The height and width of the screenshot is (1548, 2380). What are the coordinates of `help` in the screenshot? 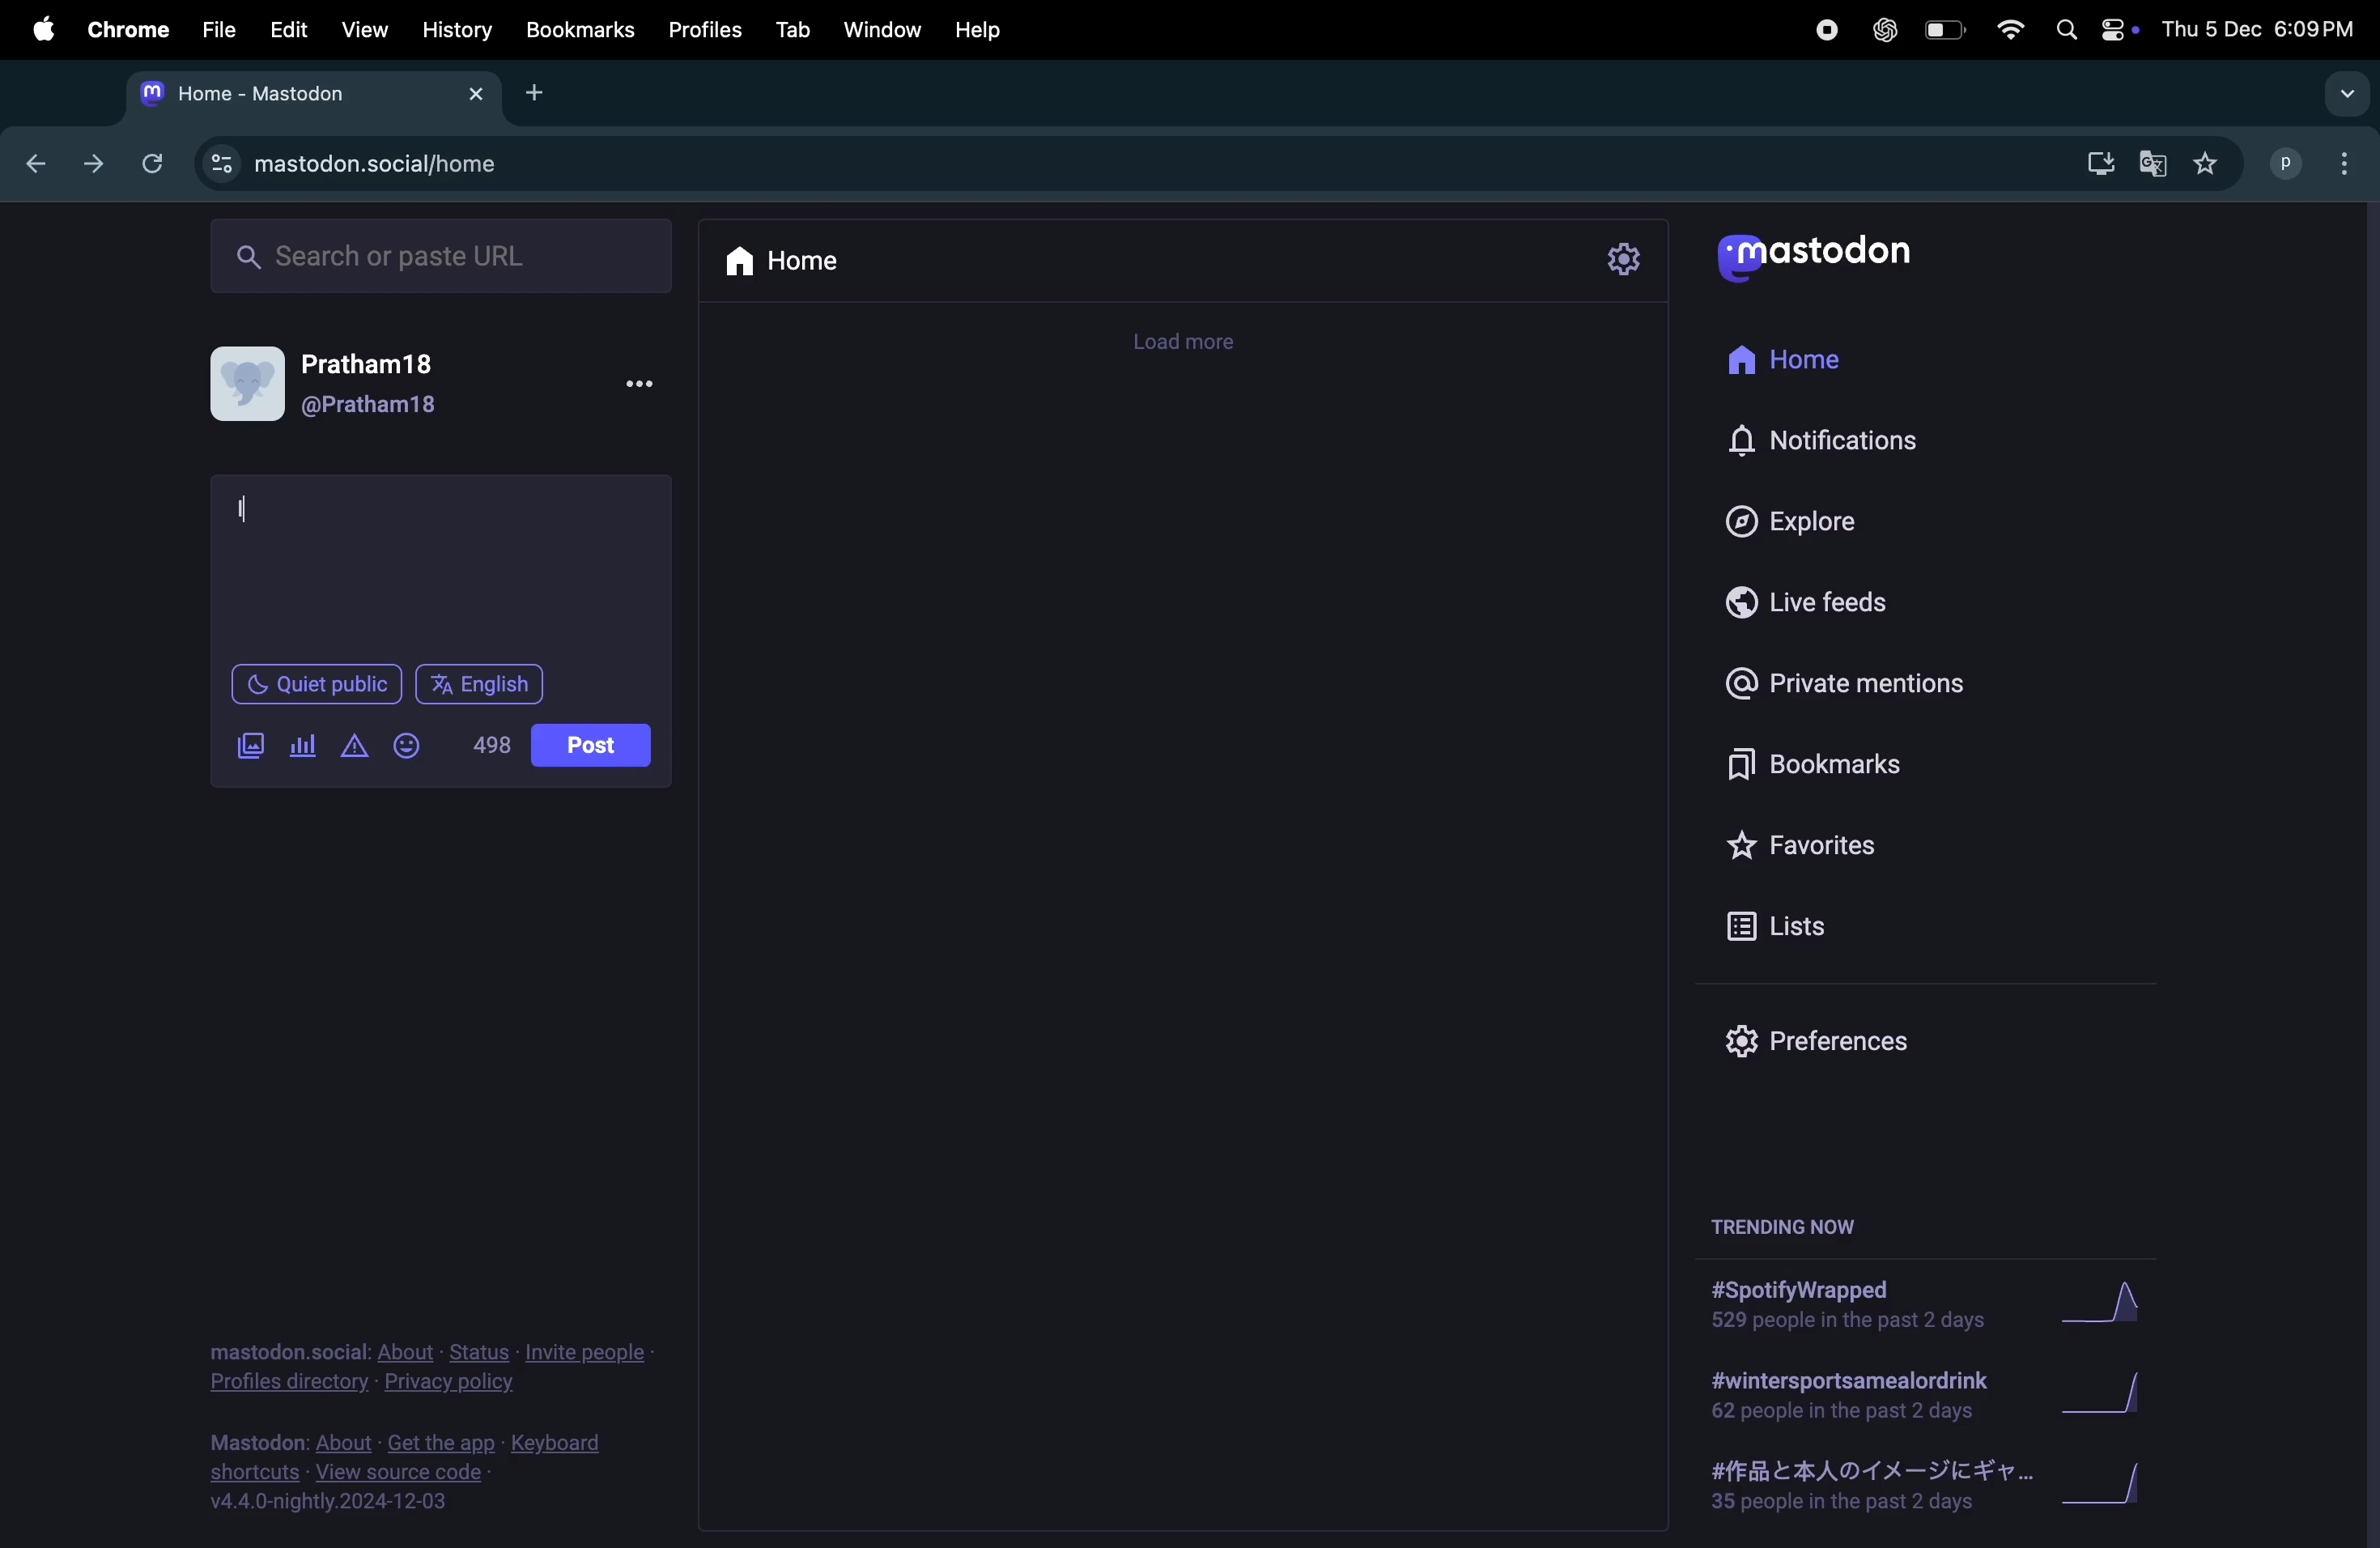 It's located at (985, 29).